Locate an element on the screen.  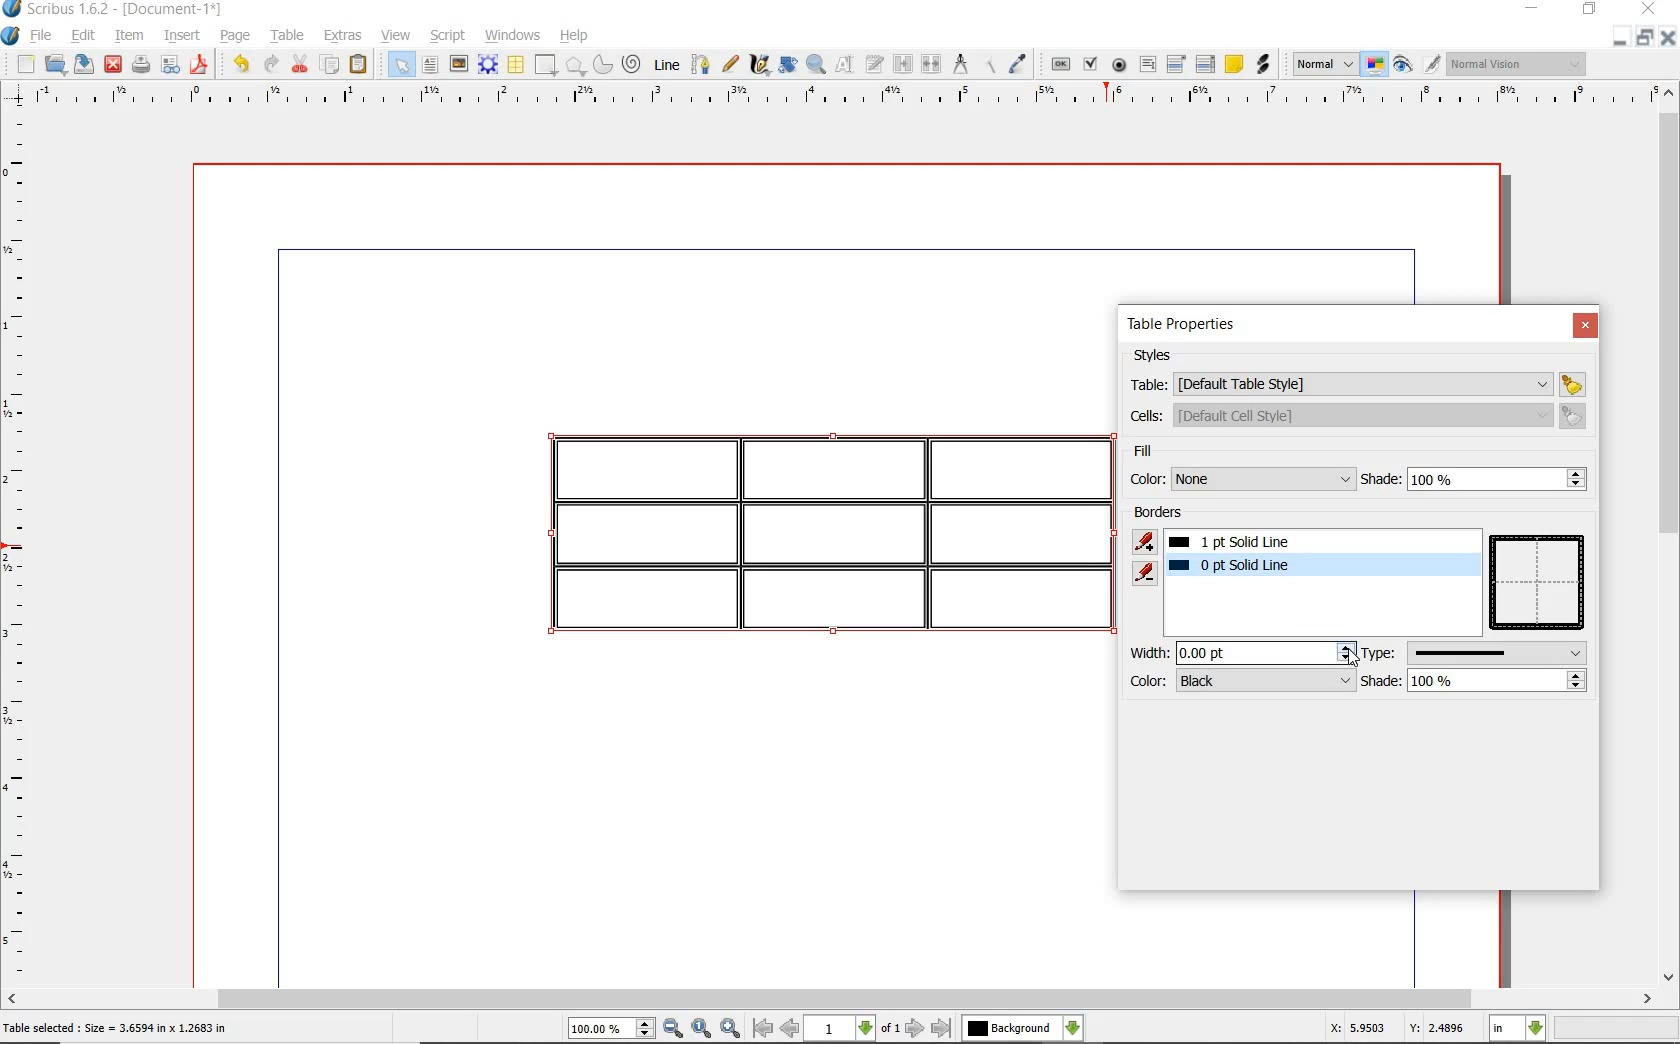
select current unit is located at coordinates (1517, 1029).